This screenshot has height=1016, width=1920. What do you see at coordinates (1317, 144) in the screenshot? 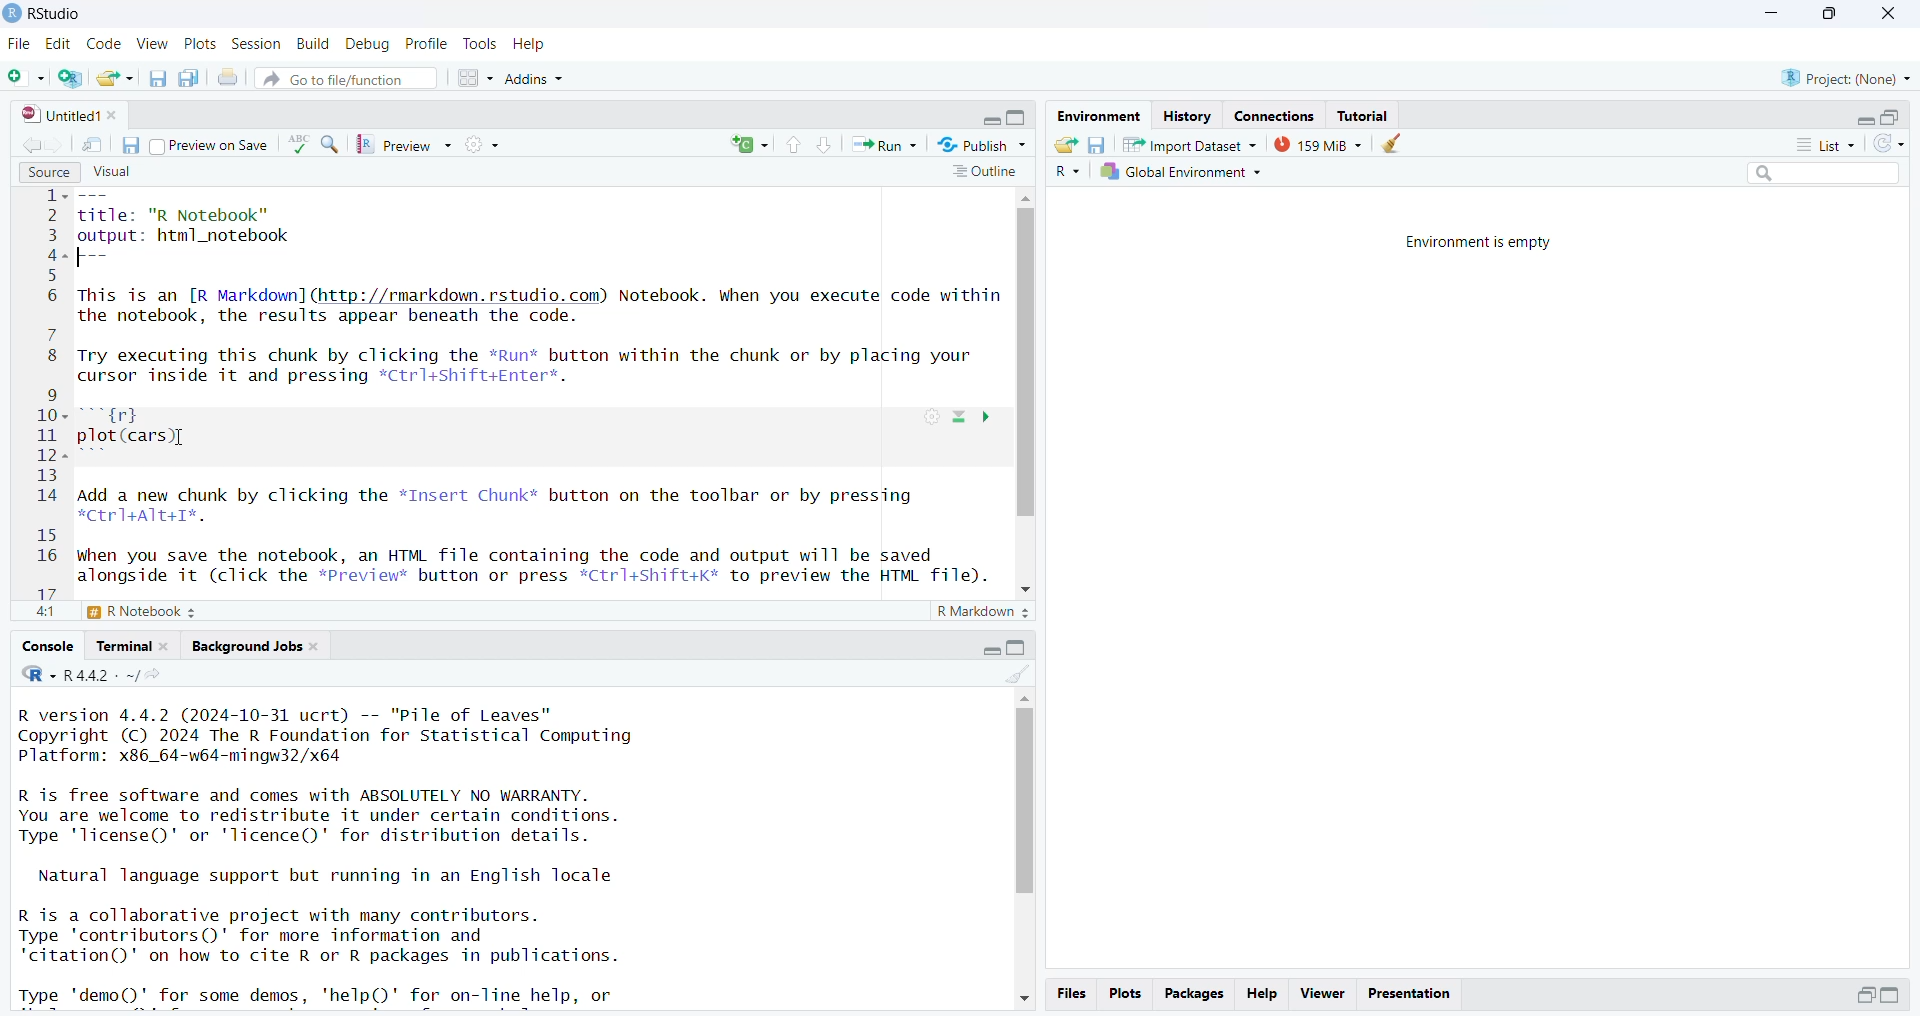
I see `159 MB` at bounding box center [1317, 144].